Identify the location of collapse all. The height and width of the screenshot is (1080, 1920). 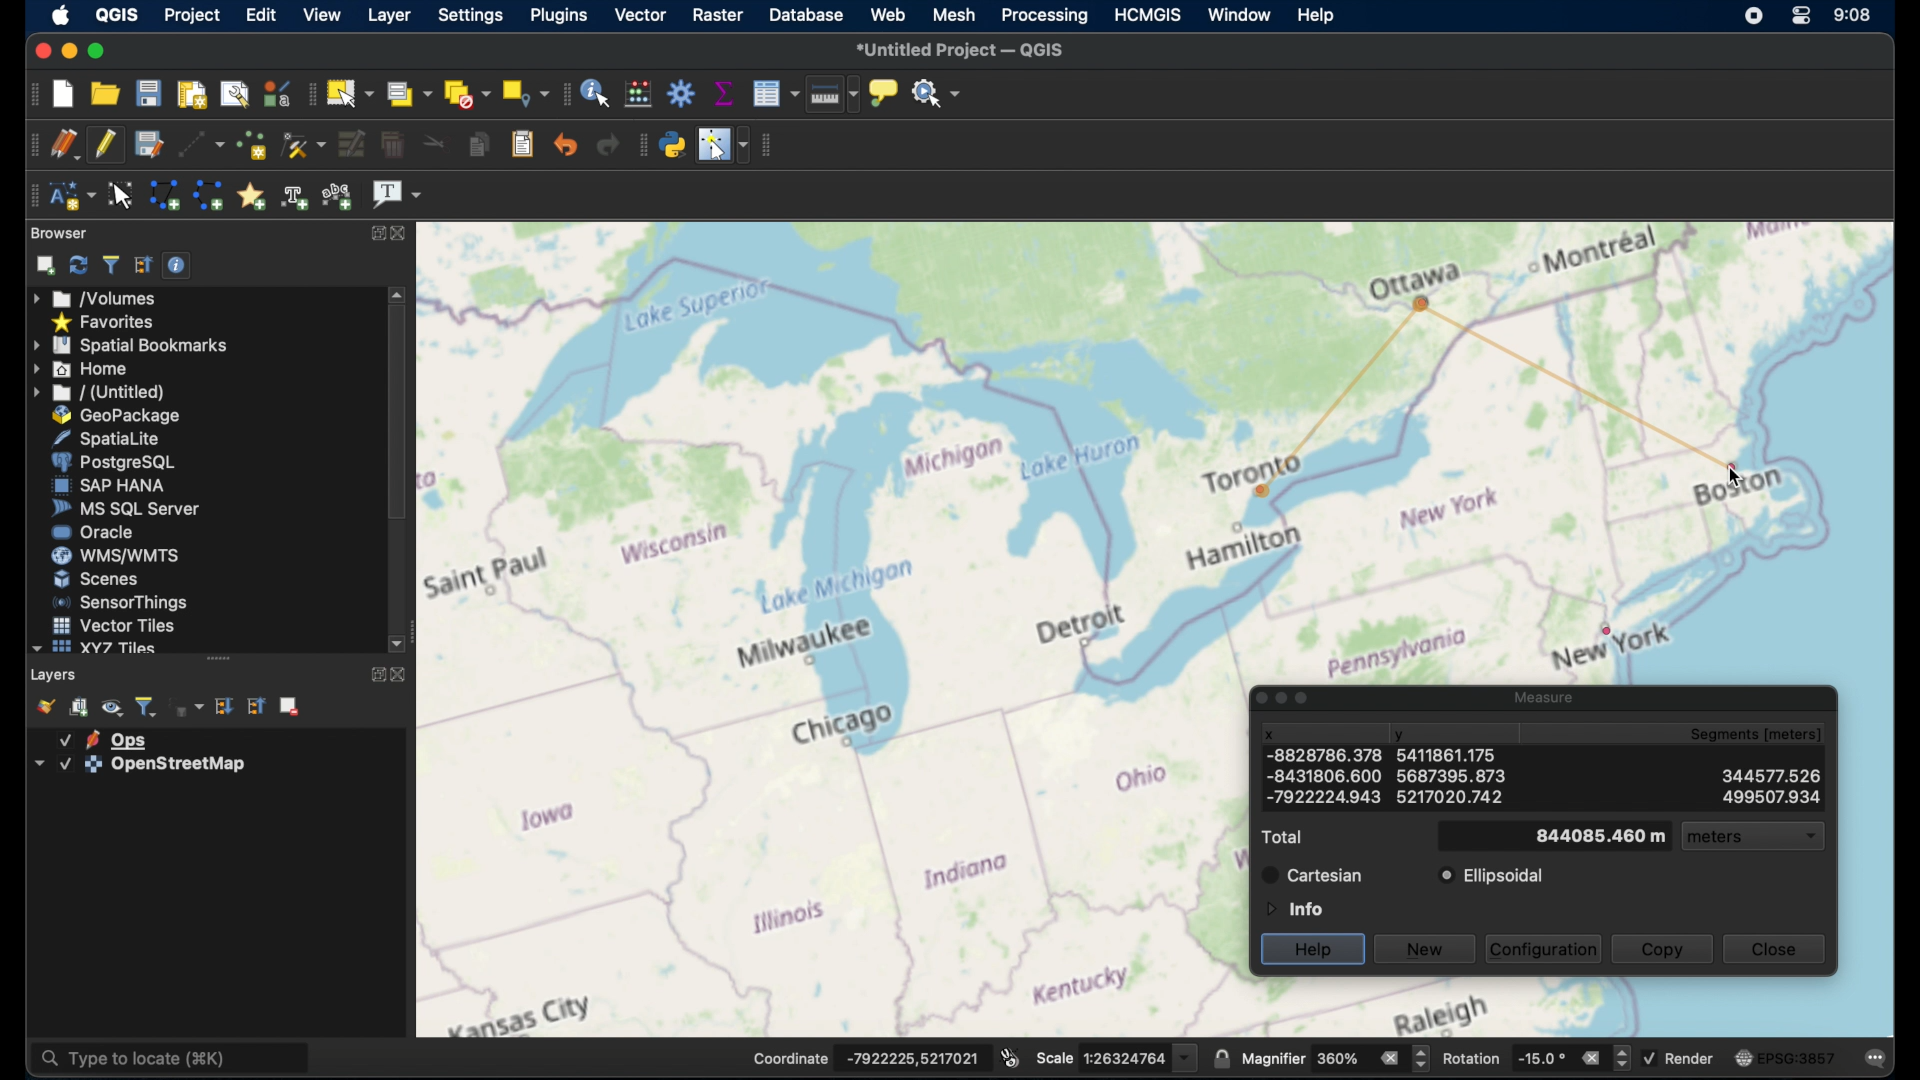
(256, 706).